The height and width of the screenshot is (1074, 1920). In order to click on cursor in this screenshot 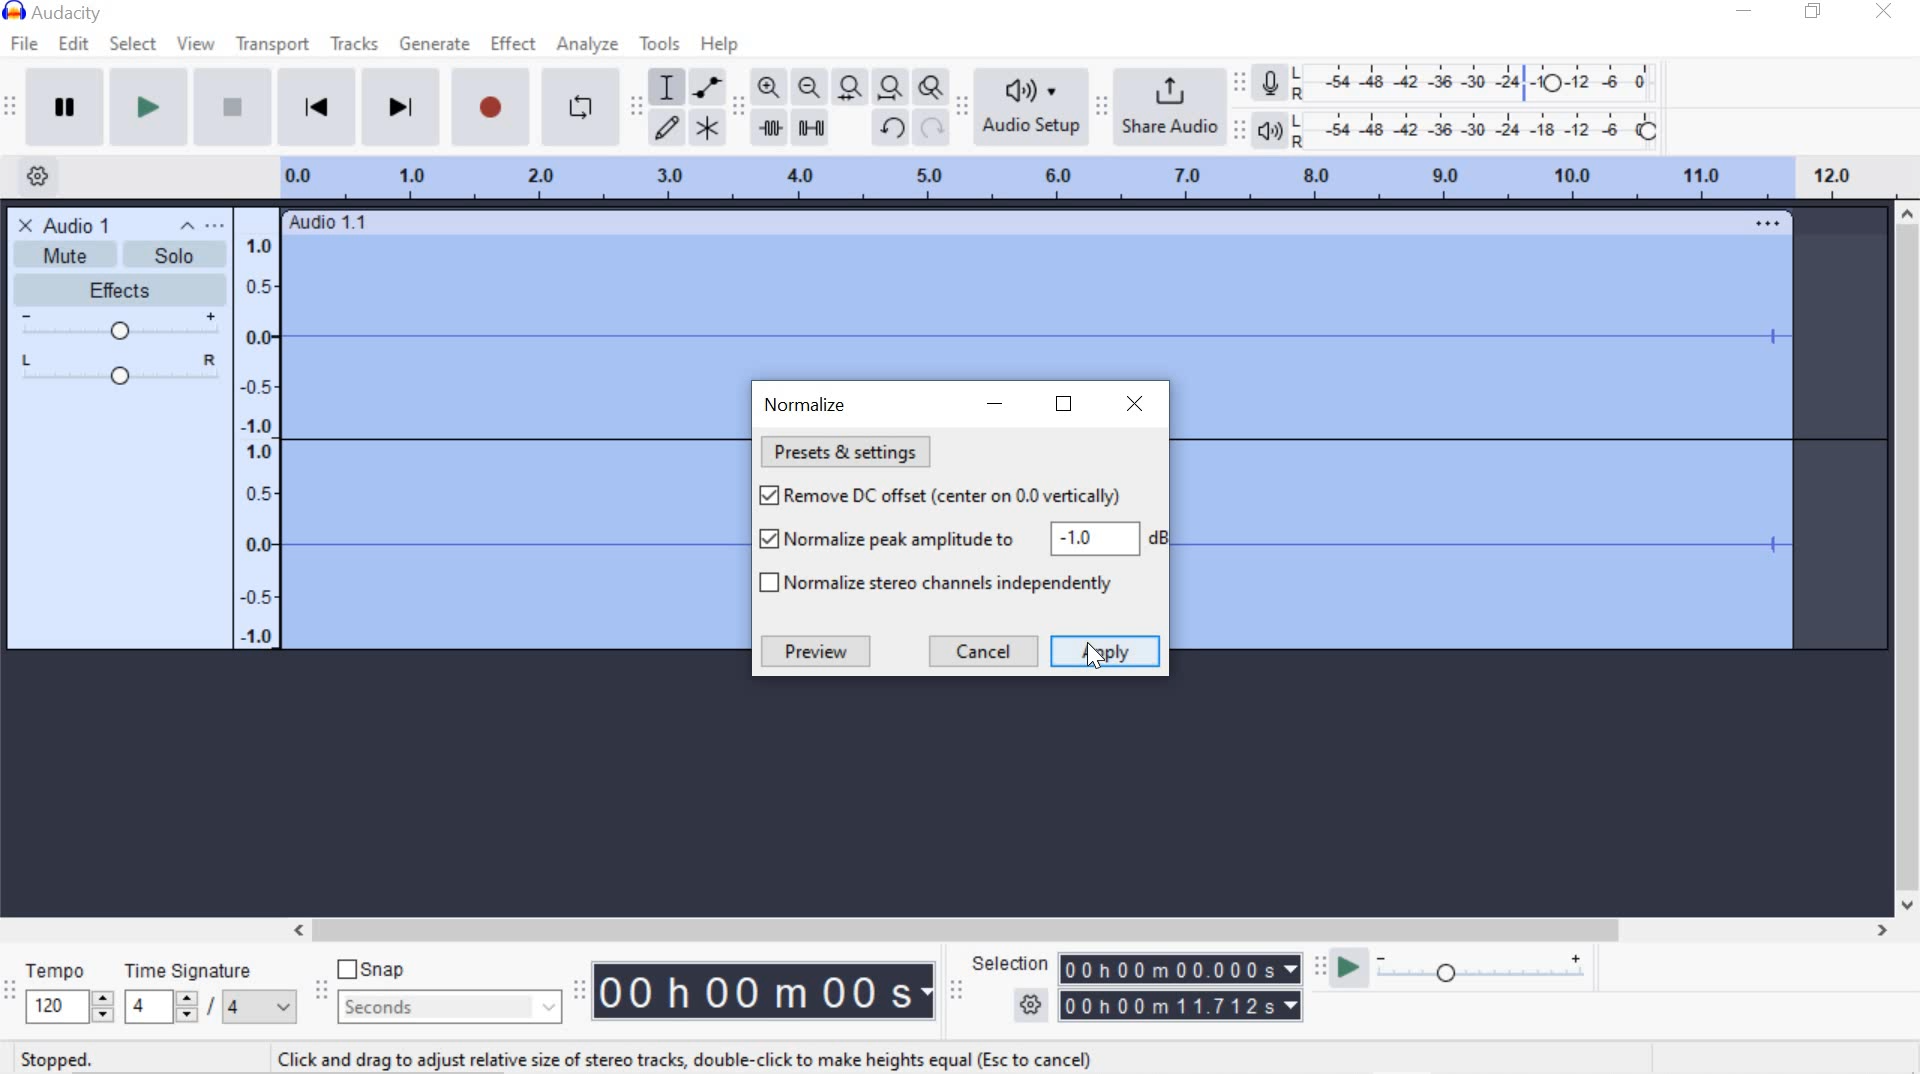, I will do `click(1098, 662)`.